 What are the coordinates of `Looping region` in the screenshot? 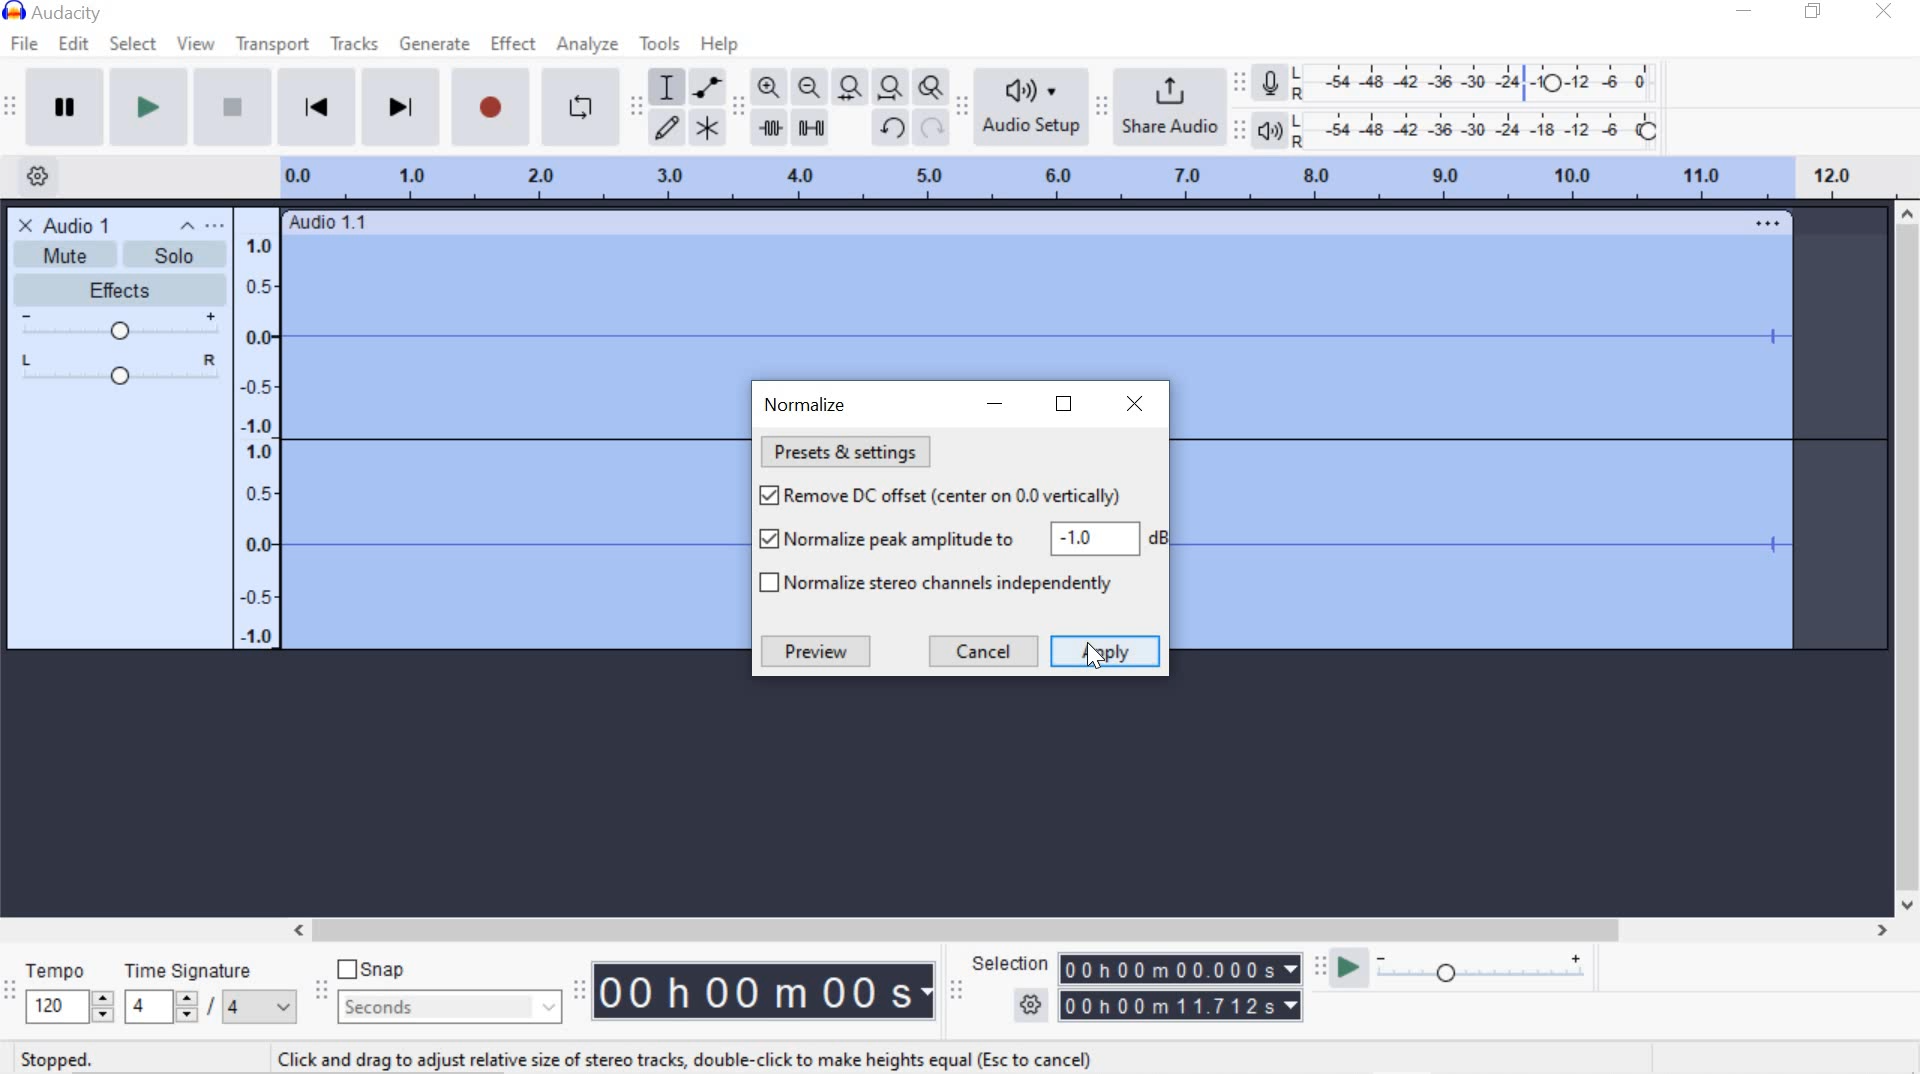 It's located at (1096, 176).